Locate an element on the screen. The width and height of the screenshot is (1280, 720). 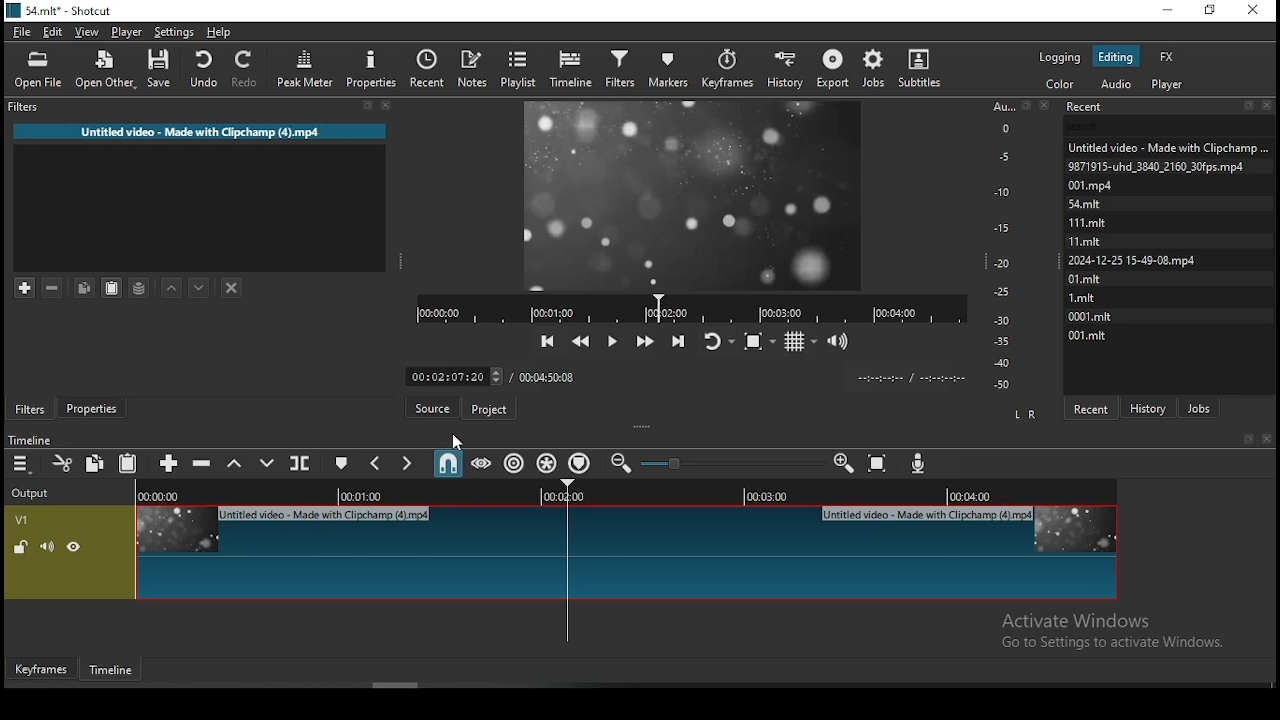
color is located at coordinates (1063, 83).